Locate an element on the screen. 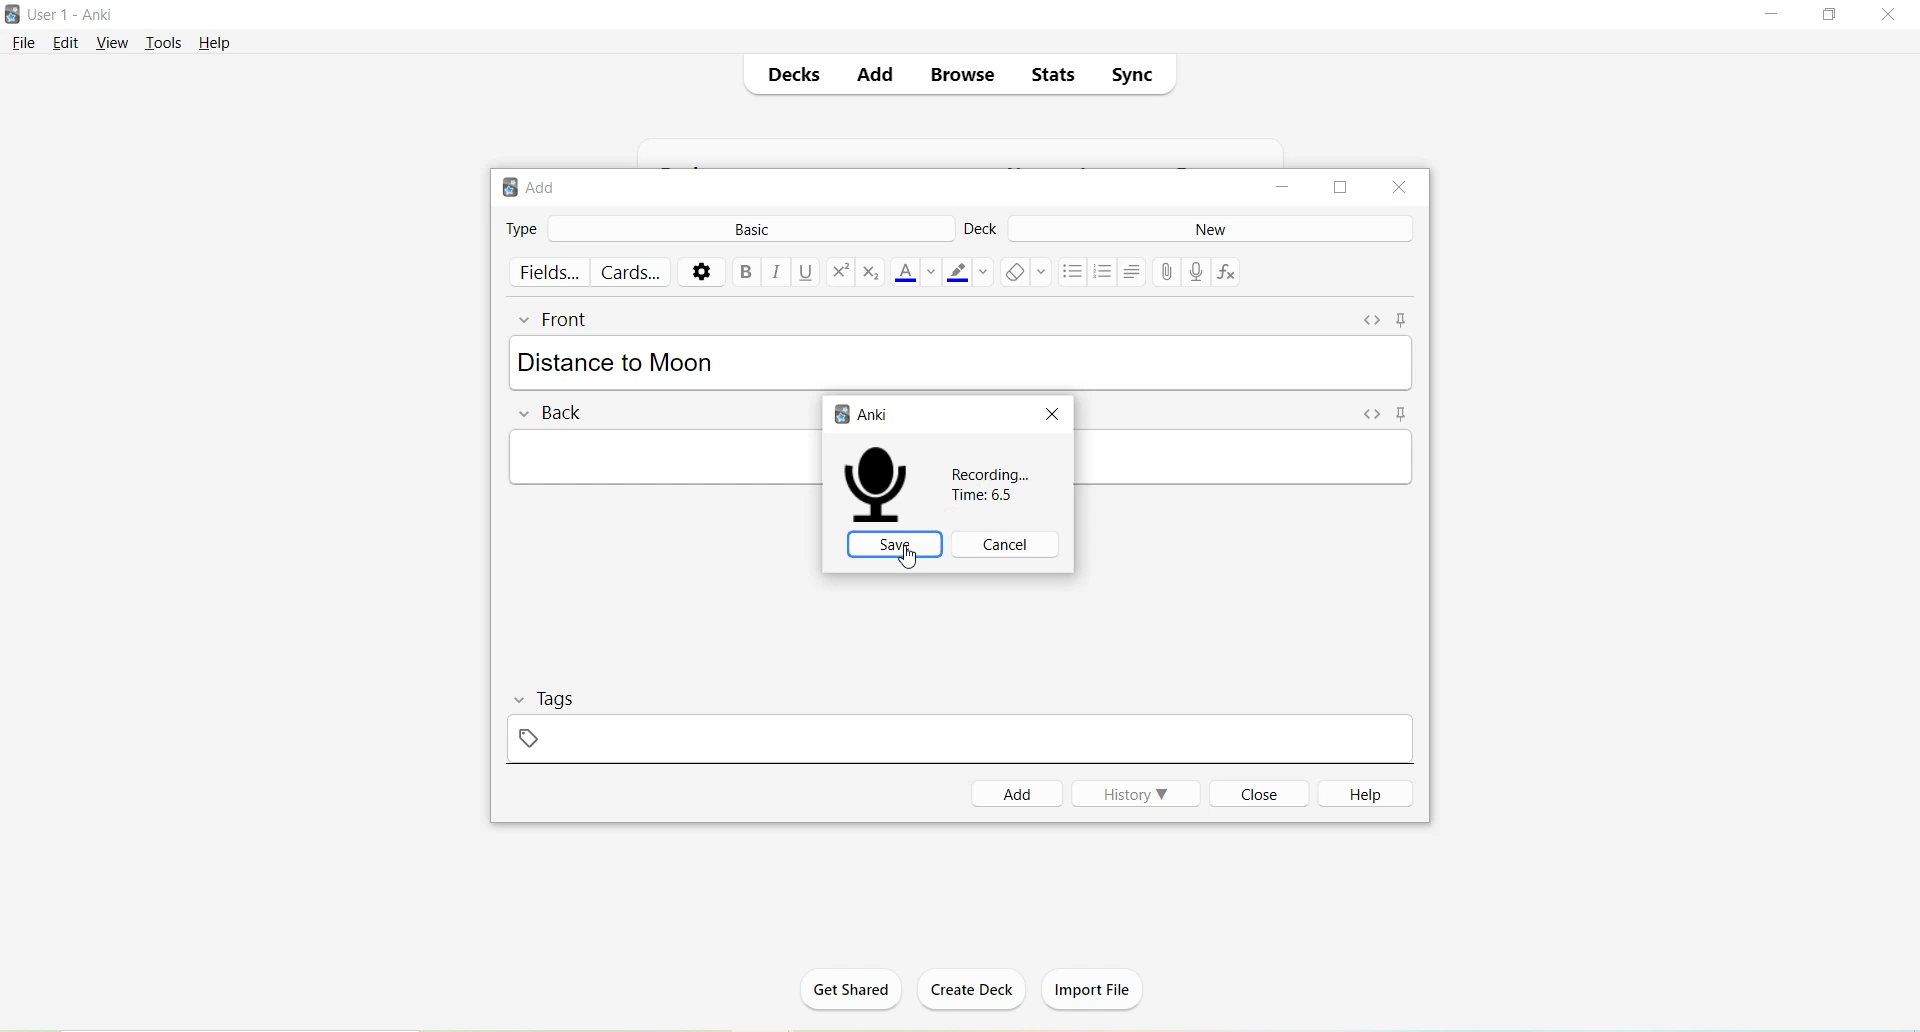 This screenshot has height=1032, width=1920. Unordered list is located at coordinates (1071, 272).